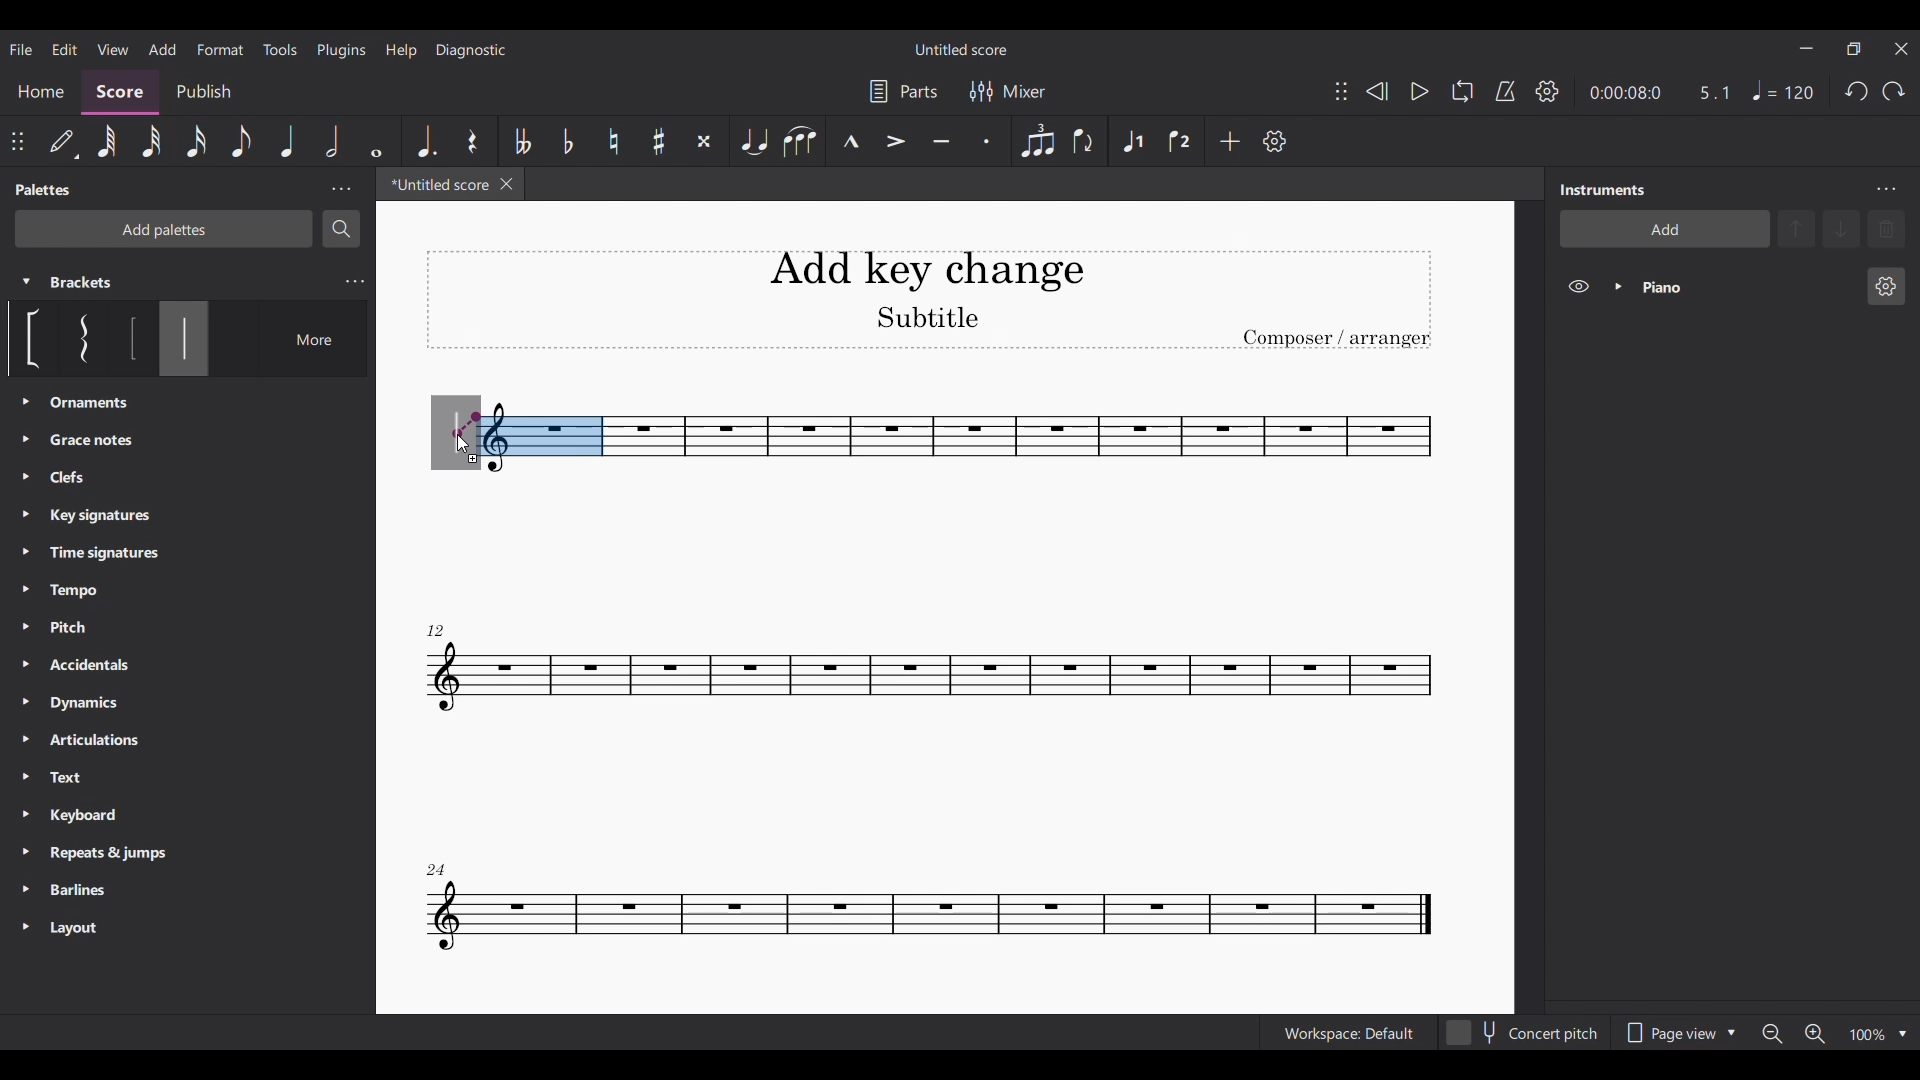  I want to click on Current tab, so click(437, 184).